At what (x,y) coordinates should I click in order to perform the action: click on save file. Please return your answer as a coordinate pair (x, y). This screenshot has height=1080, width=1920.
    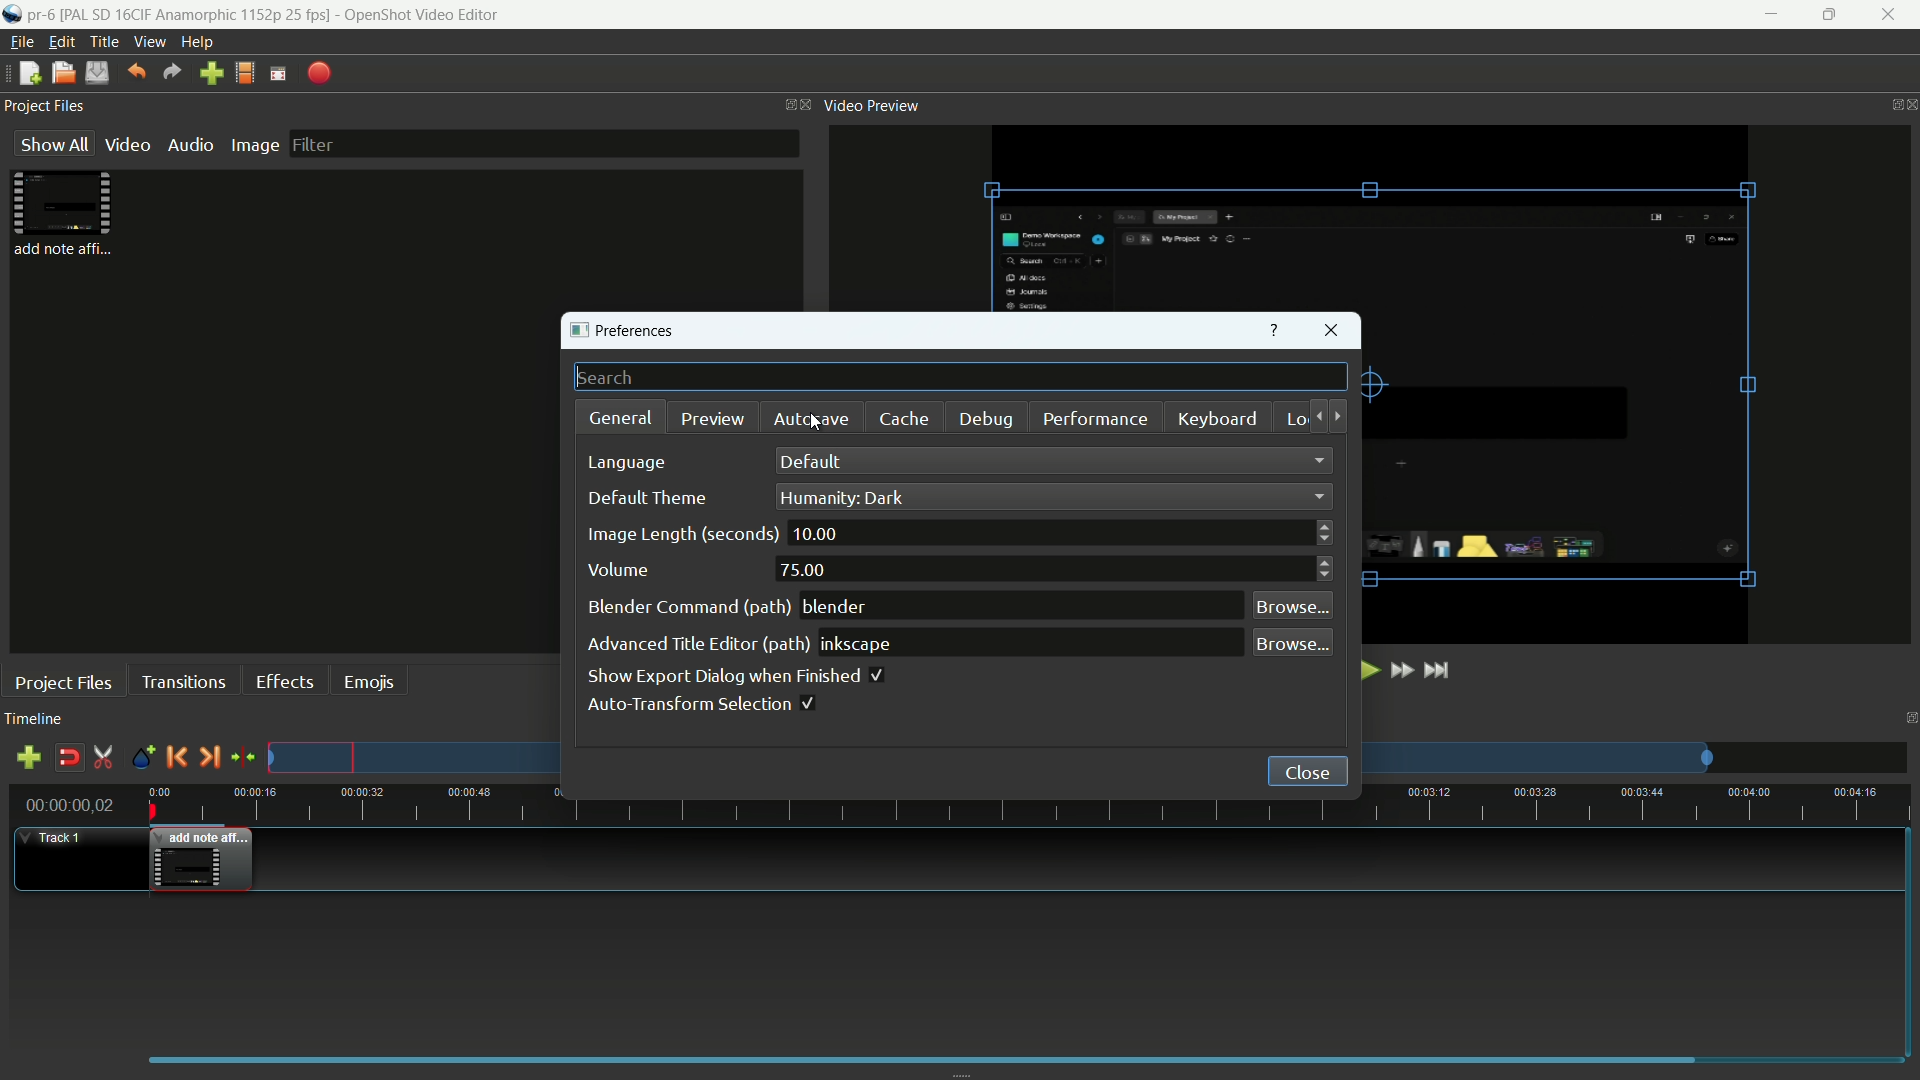
    Looking at the image, I should click on (98, 73).